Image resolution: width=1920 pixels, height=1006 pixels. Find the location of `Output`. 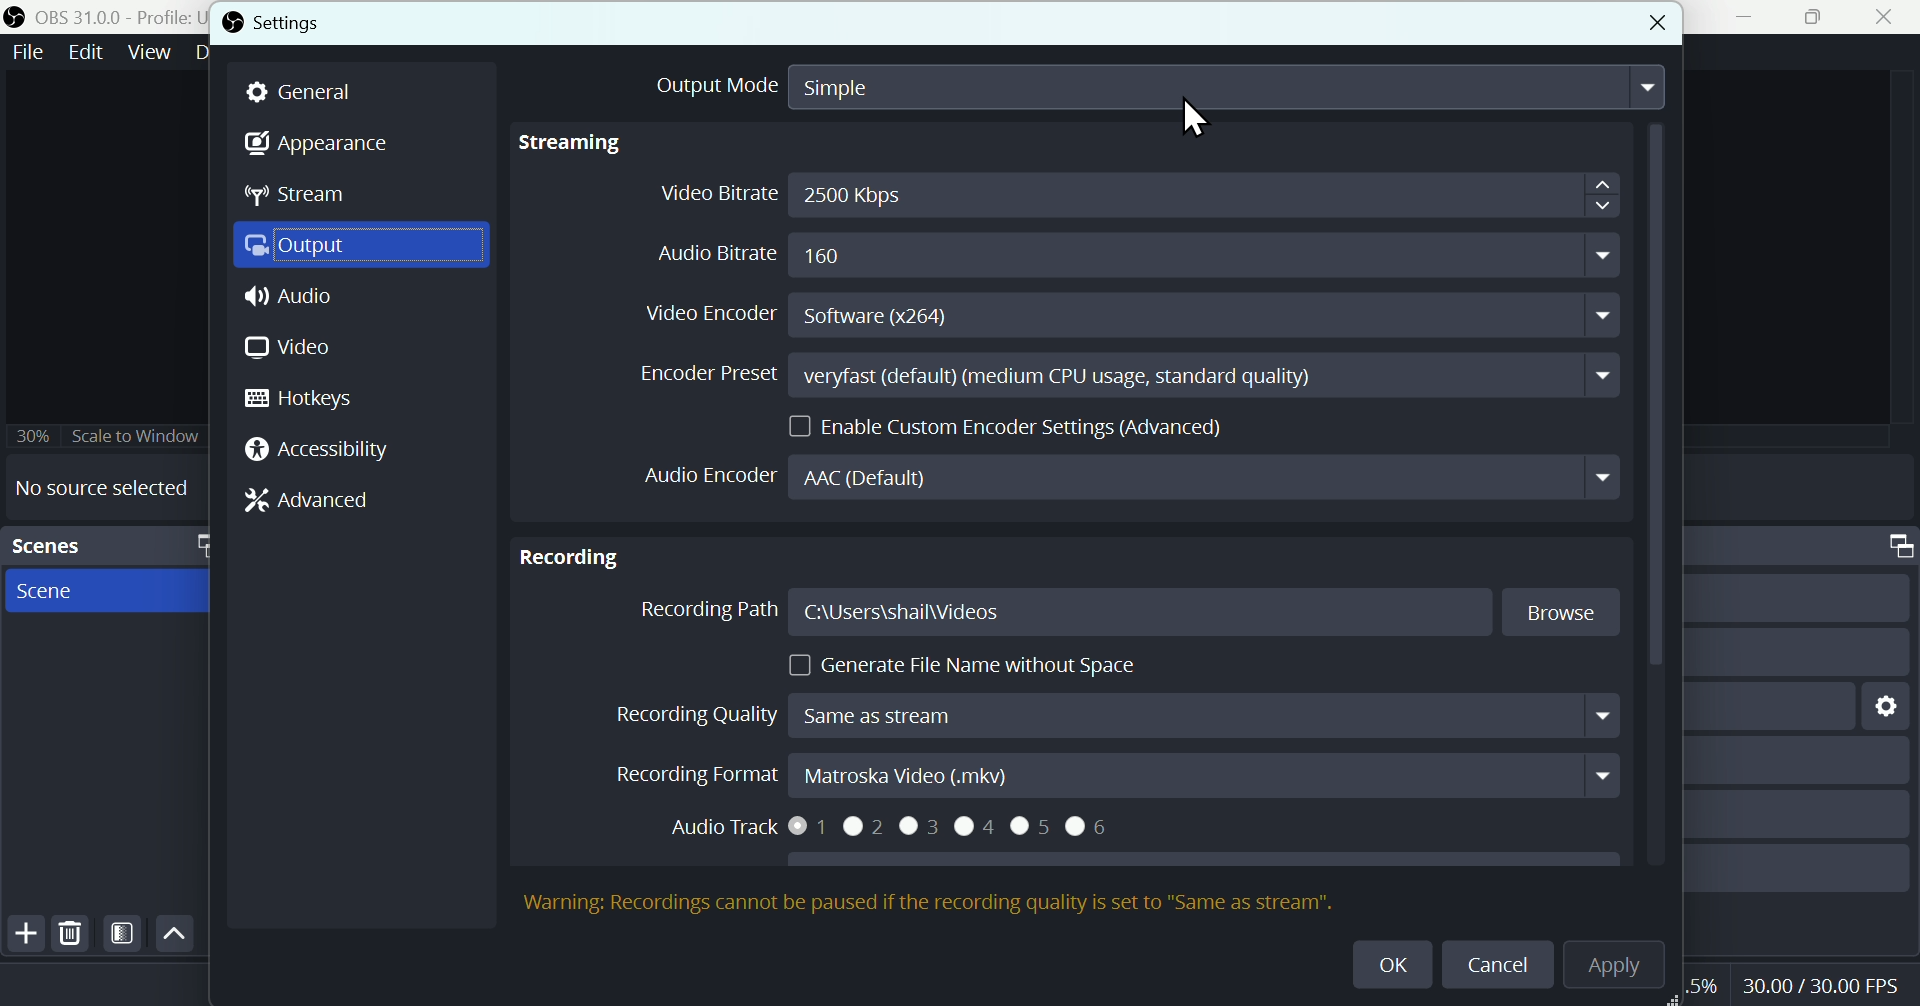

Output is located at coordinates (363, 246).